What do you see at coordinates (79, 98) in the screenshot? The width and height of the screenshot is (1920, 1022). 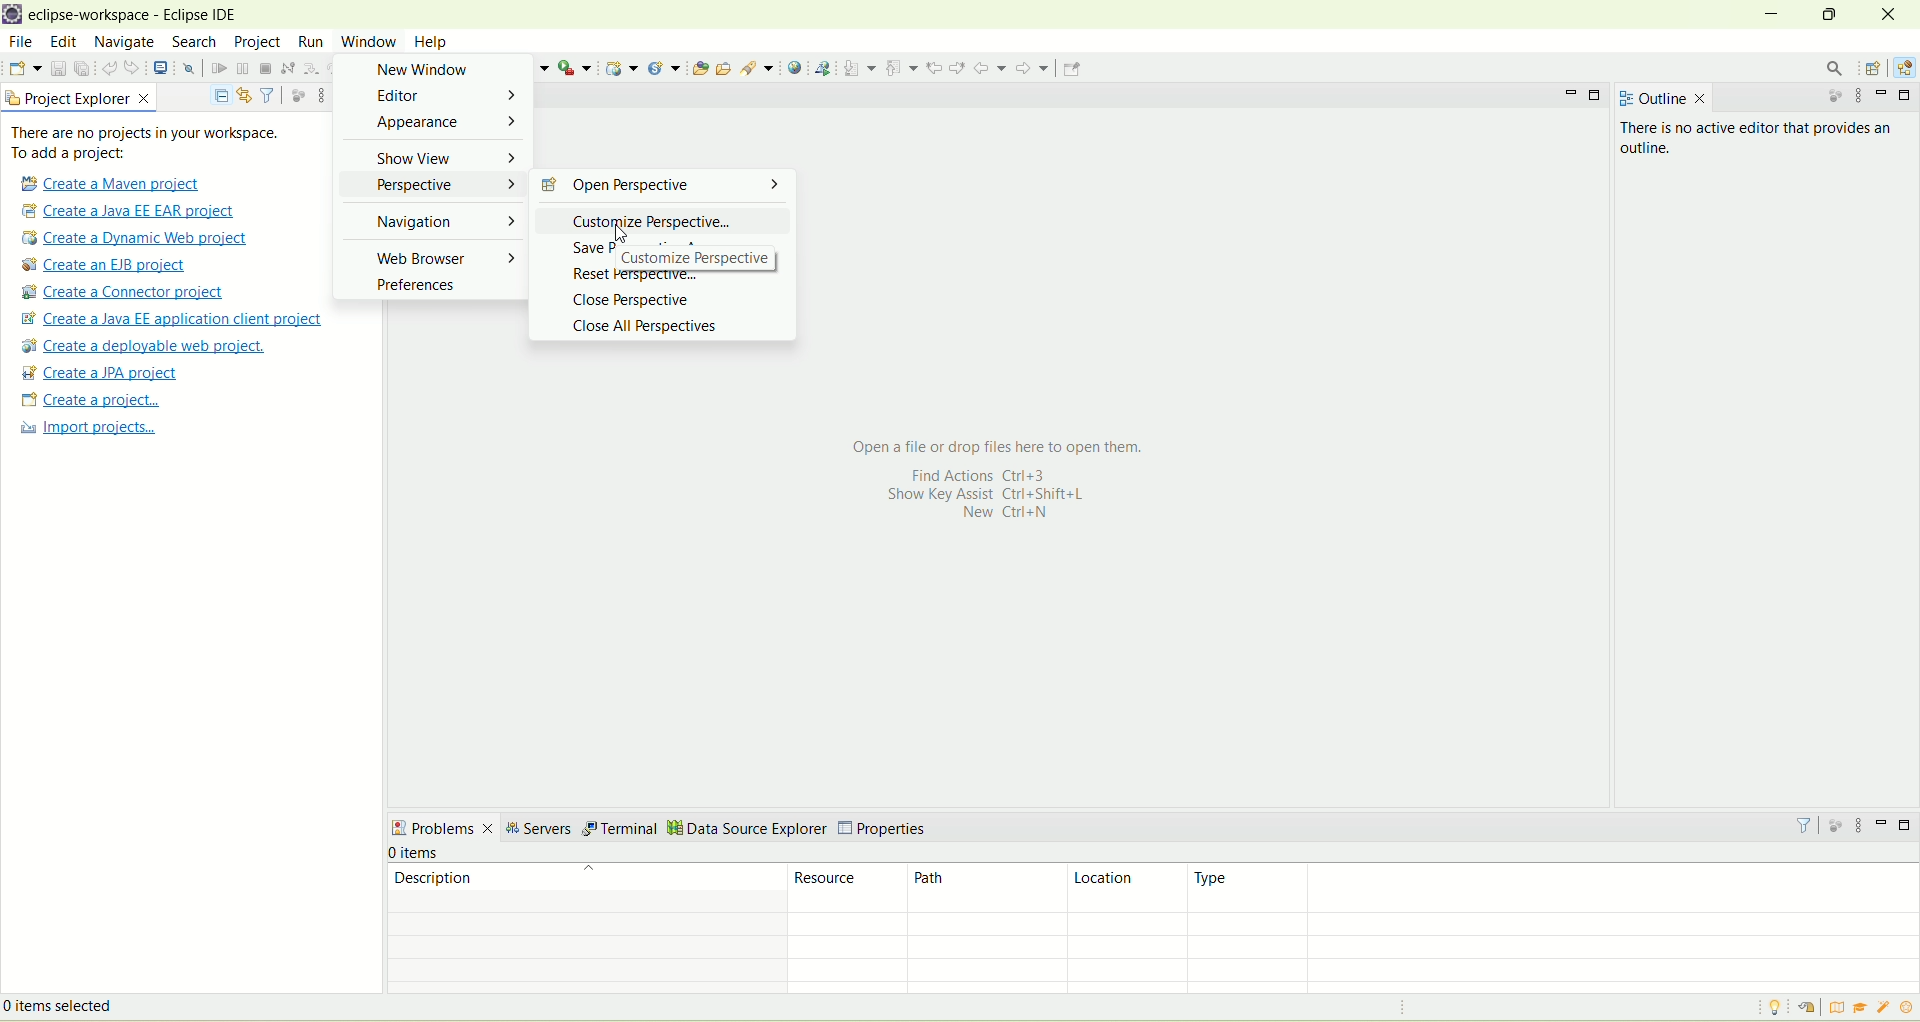 I see `project explorer` at bounding box center [79, 98].